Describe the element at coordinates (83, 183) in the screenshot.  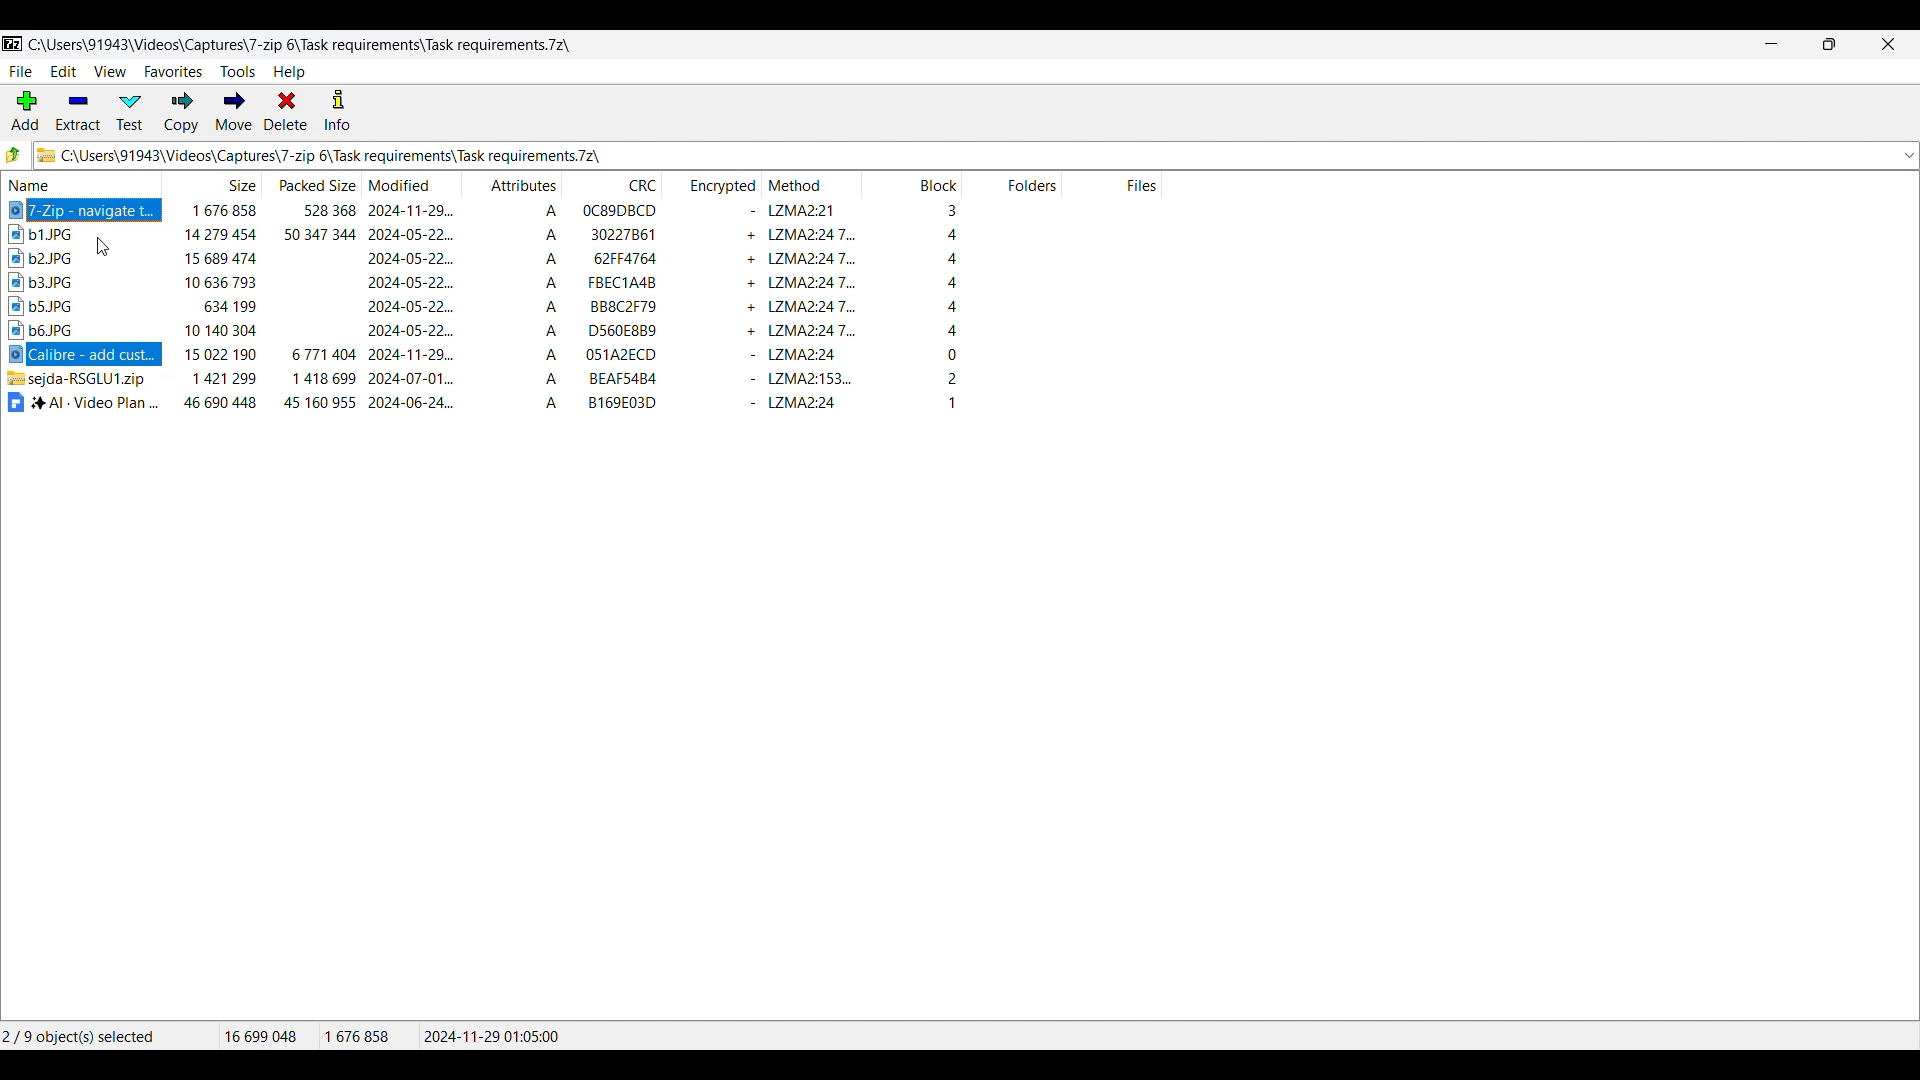
I see `Name column` at that location.